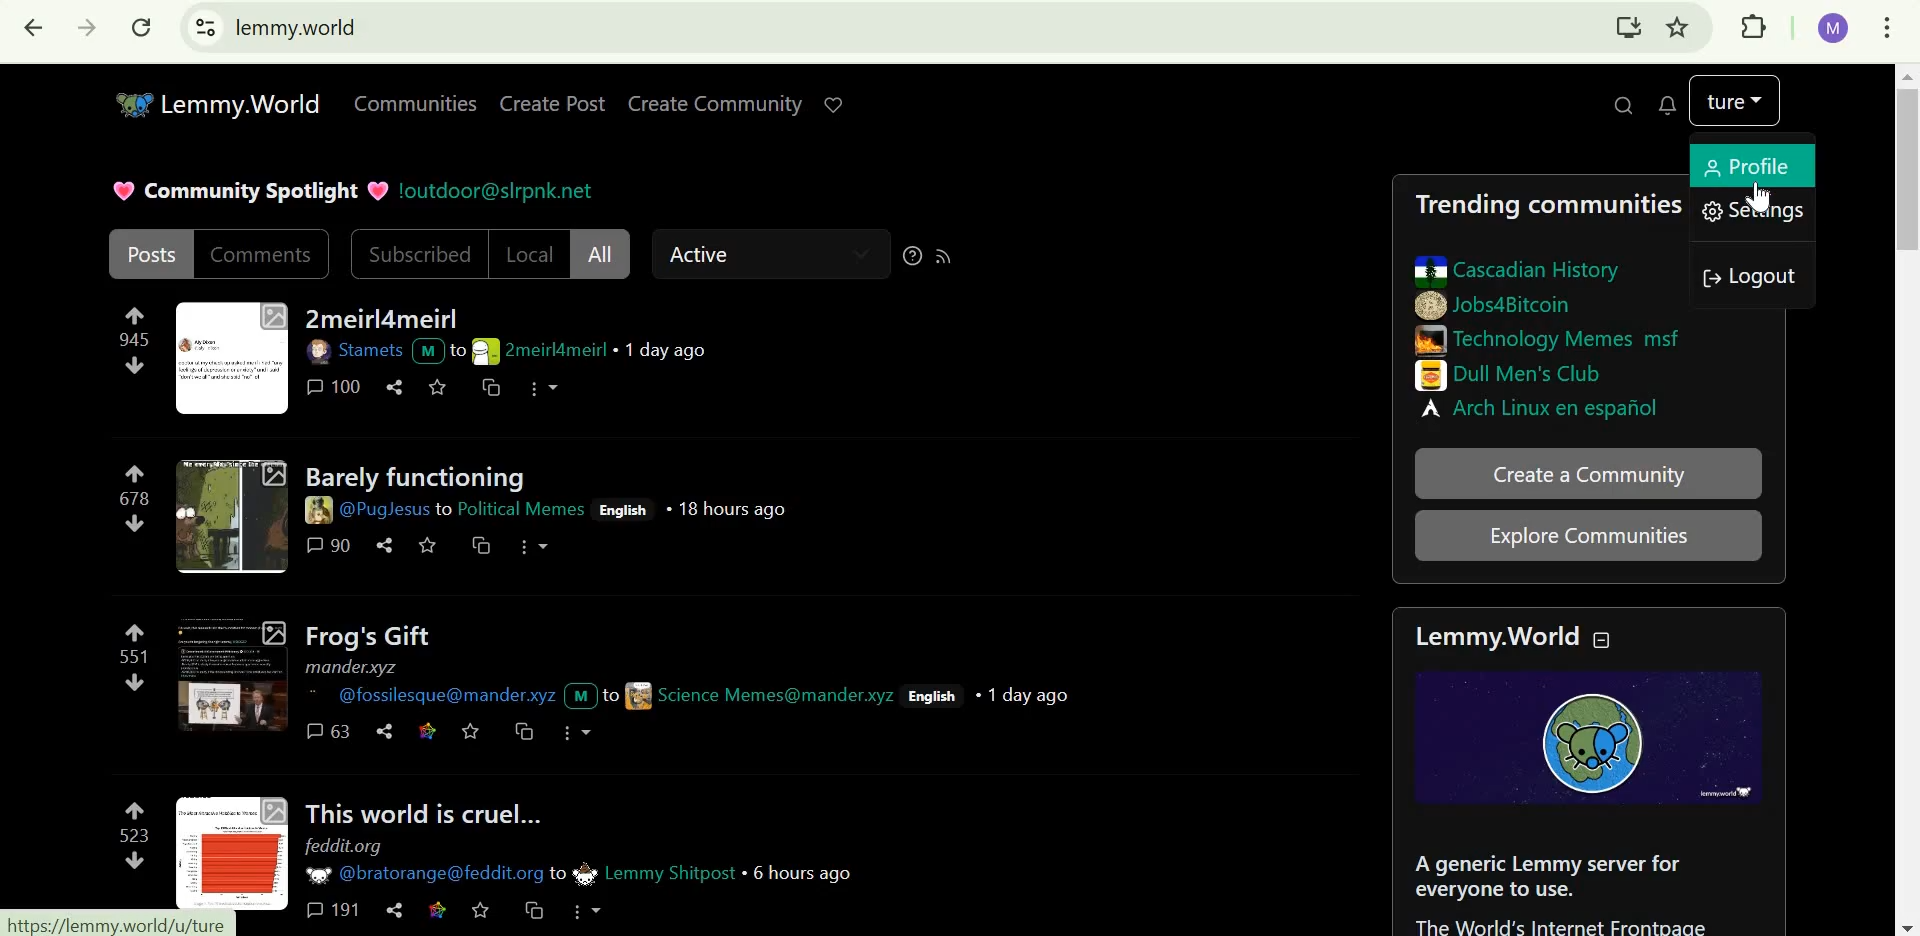 This screenshot has height=936, width=1920. What do you see at coordinates (441, 909) in the screenshot?
I see `link` at bounding box center [441, 909].